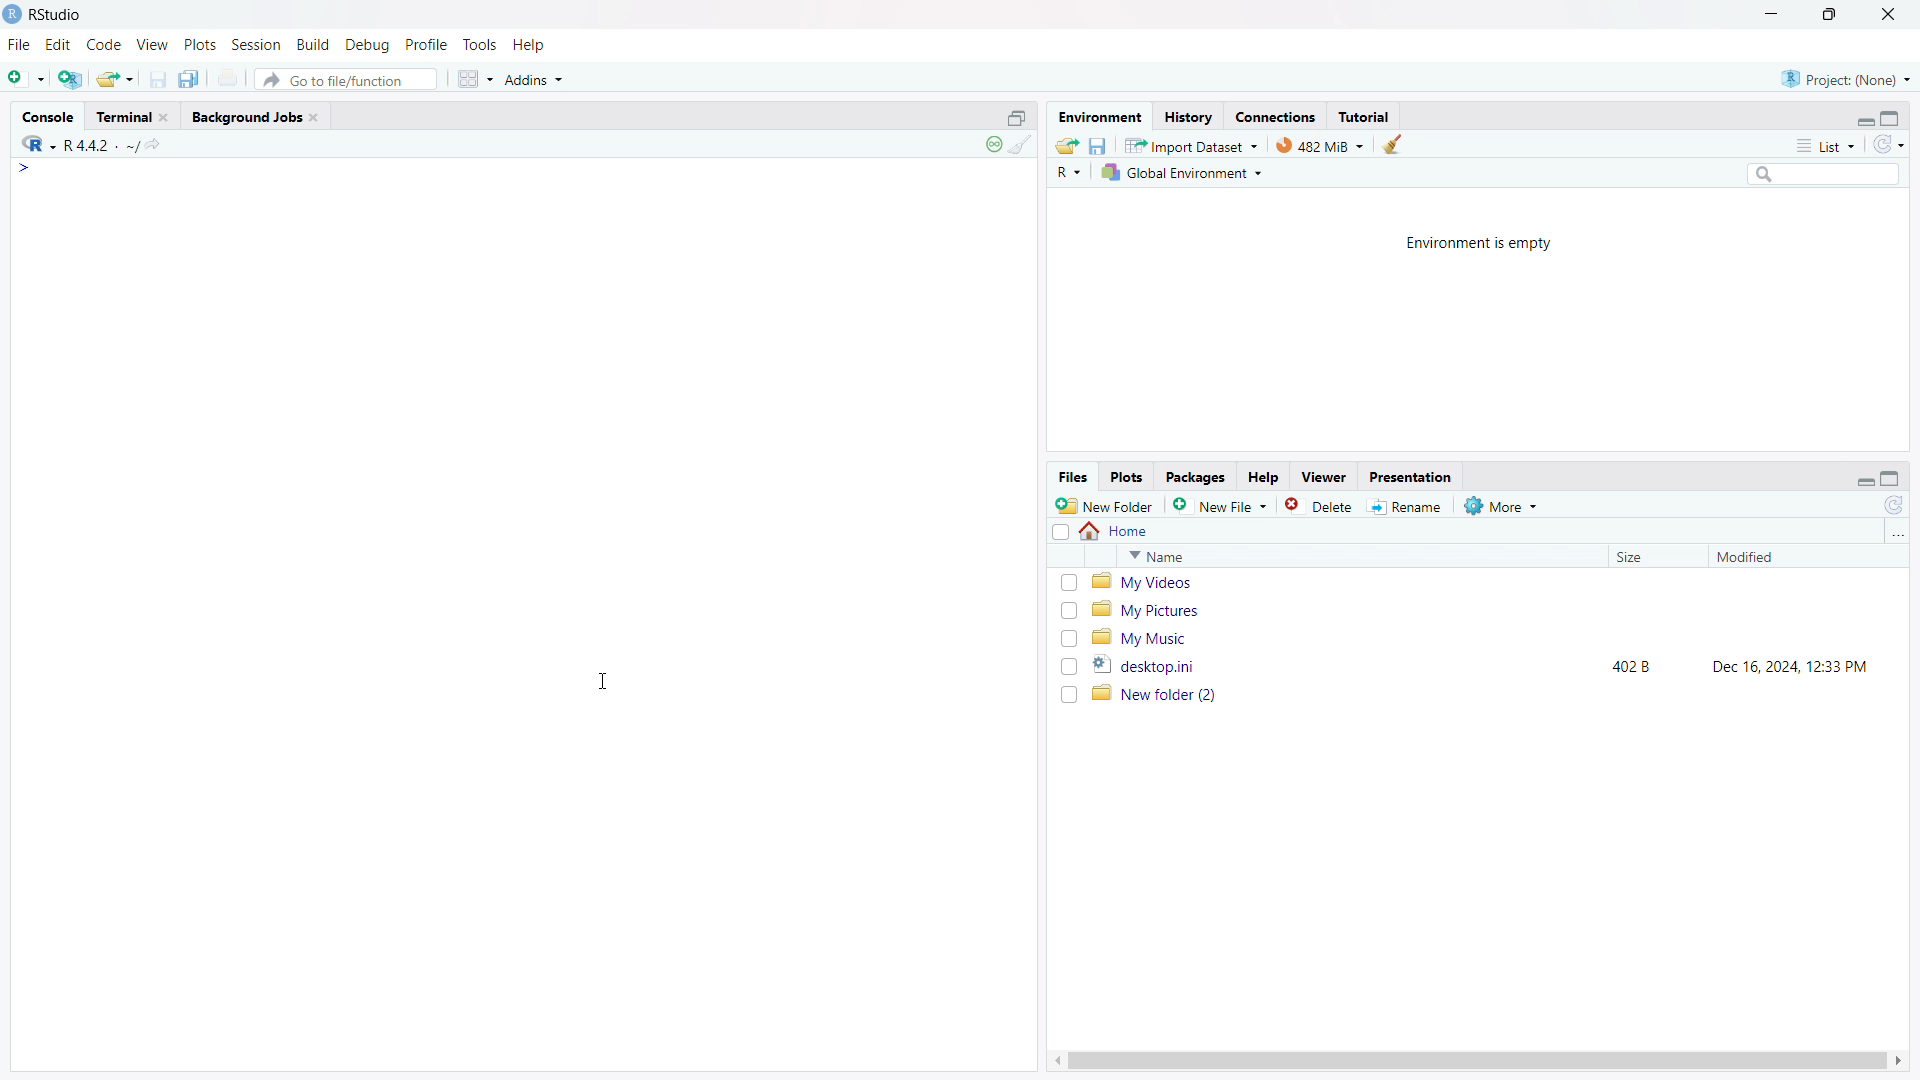  I want to click on select entry, so click(1060, 532).